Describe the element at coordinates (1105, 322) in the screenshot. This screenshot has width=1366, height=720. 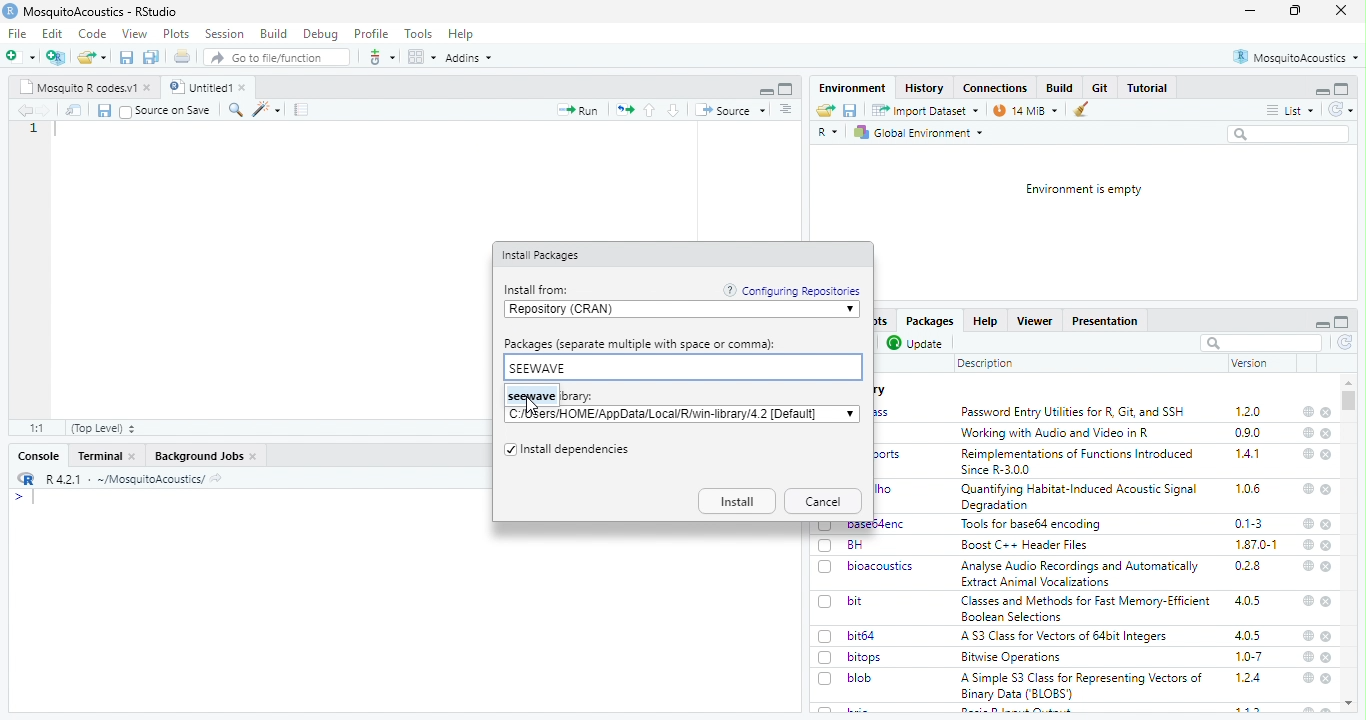
I see `Presentation` at that location.